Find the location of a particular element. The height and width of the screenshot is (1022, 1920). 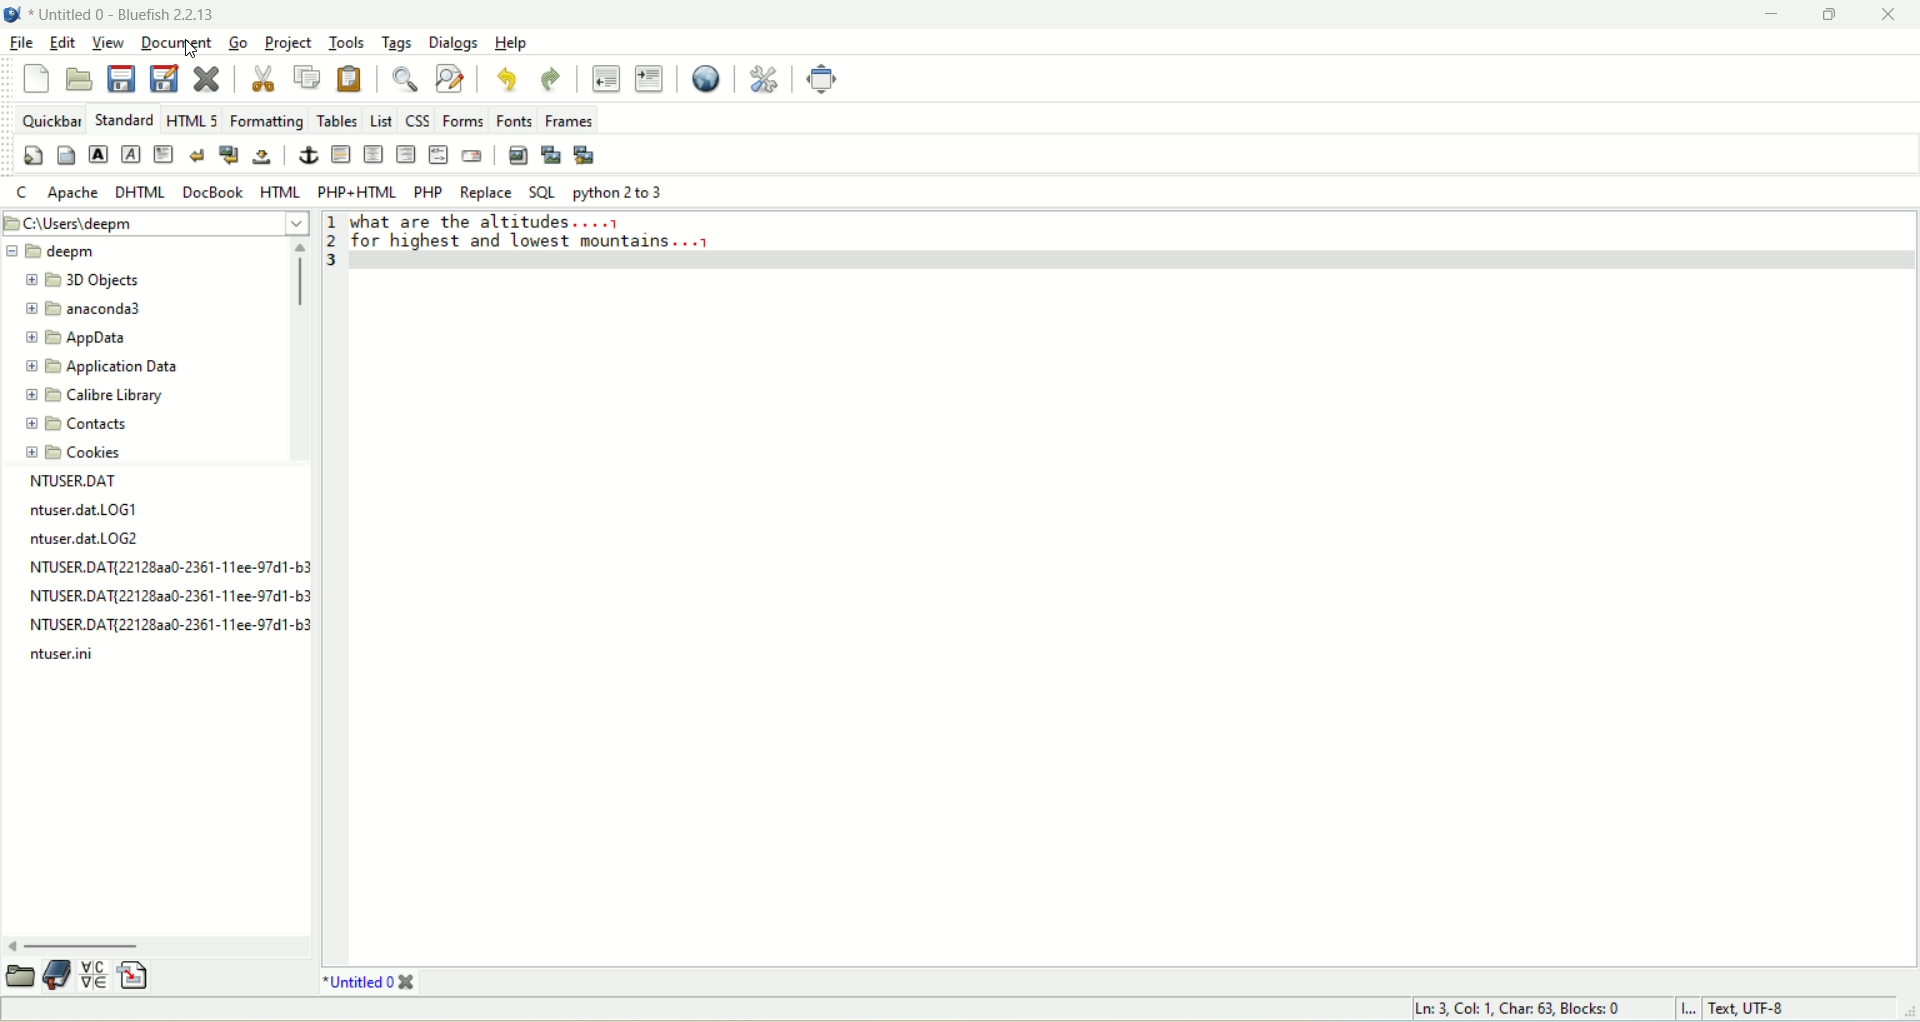

document is located at coordinates (178, 44).